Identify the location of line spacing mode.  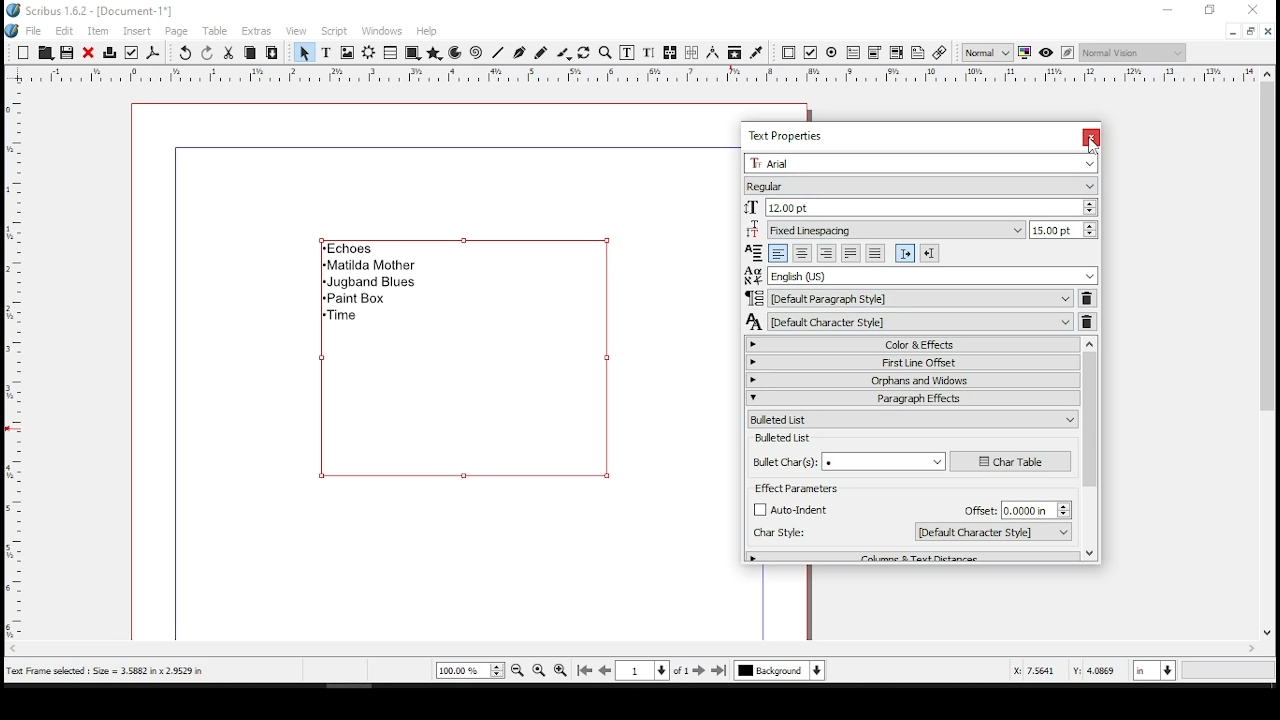
(883, 229).